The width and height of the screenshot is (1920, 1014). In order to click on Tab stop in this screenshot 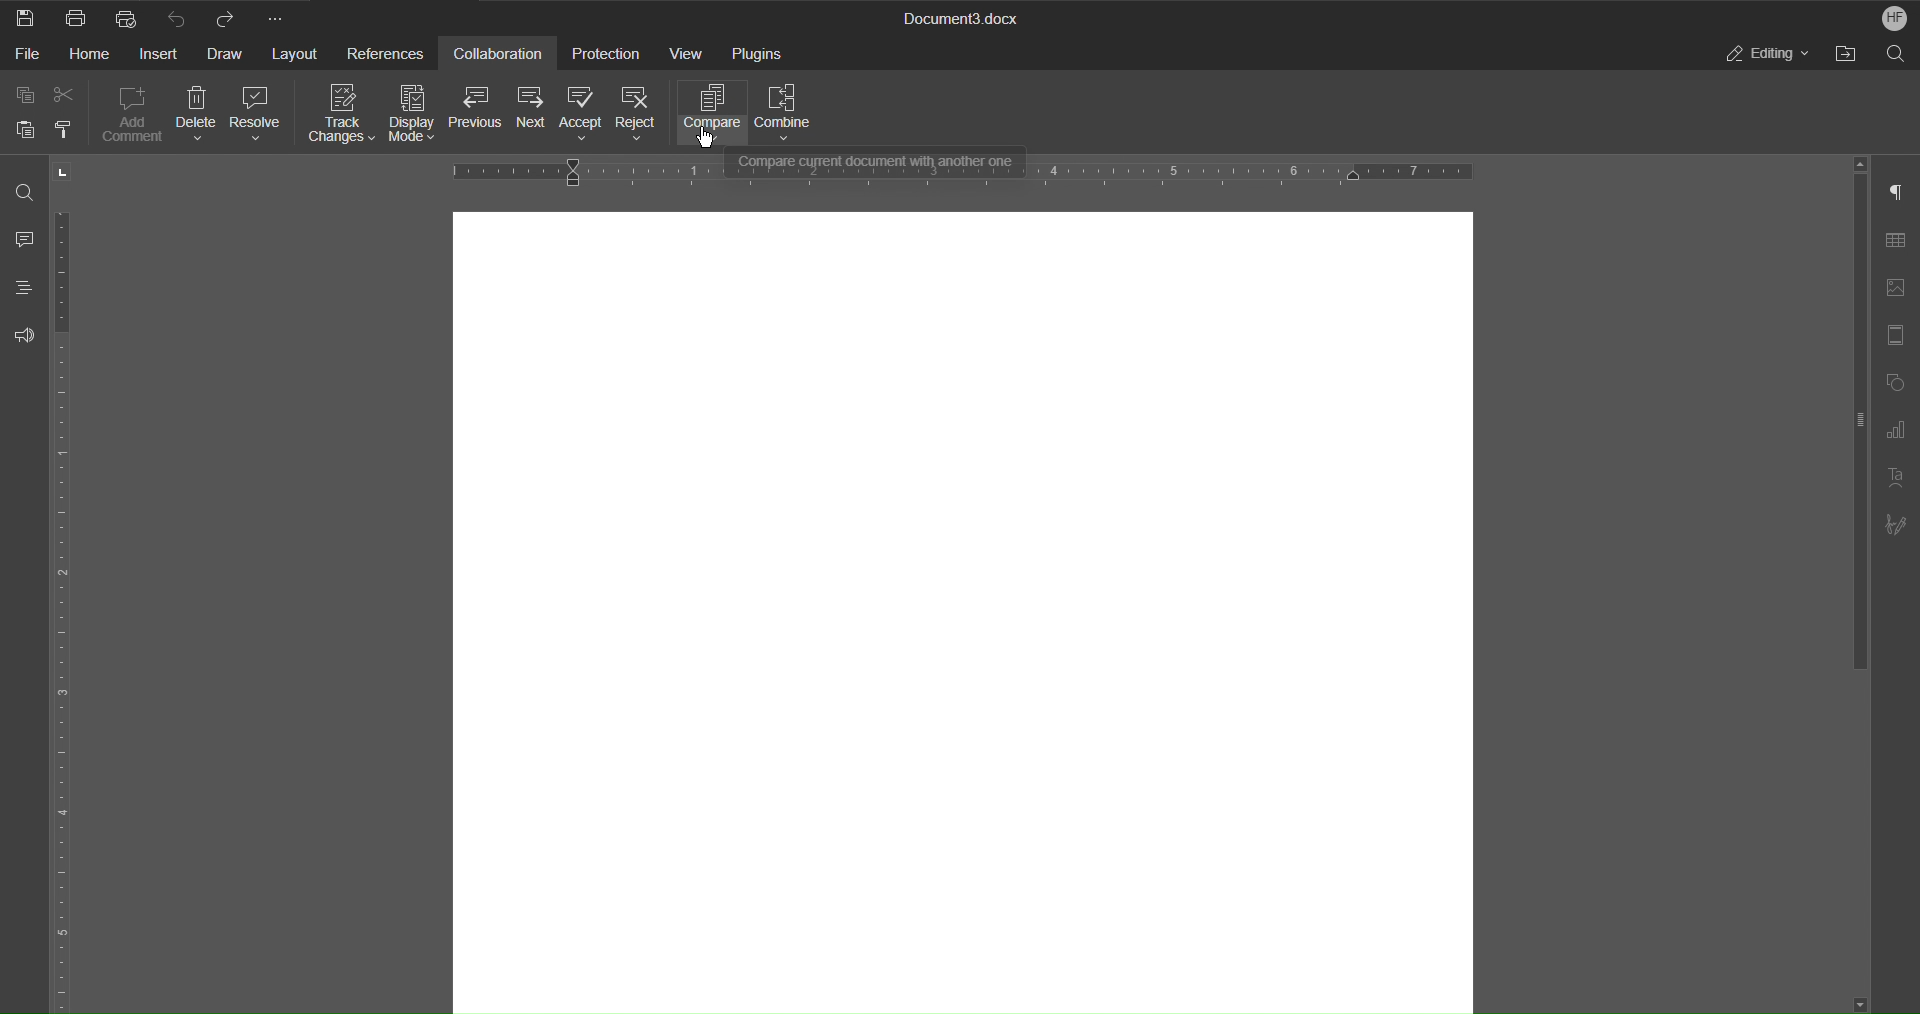, I will do `click(67, 172)`.